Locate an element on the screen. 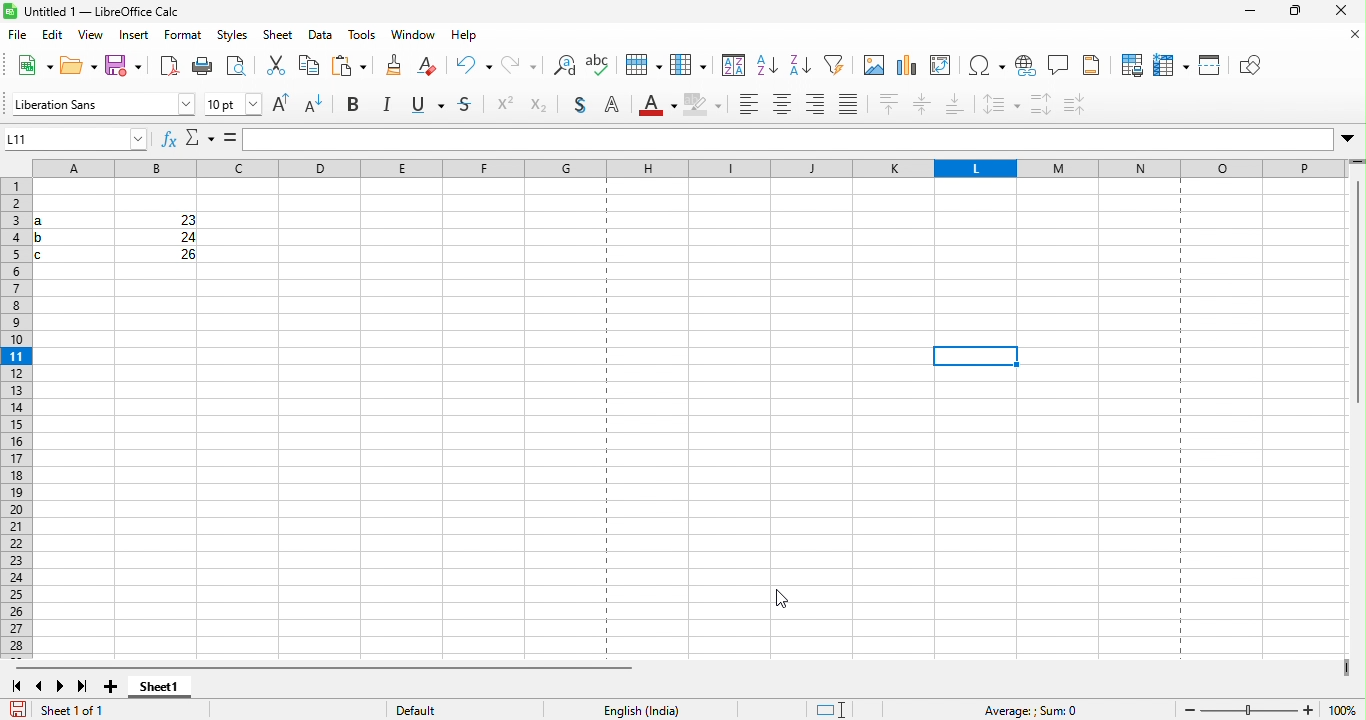  sheet is located at coordinates (277, 39).